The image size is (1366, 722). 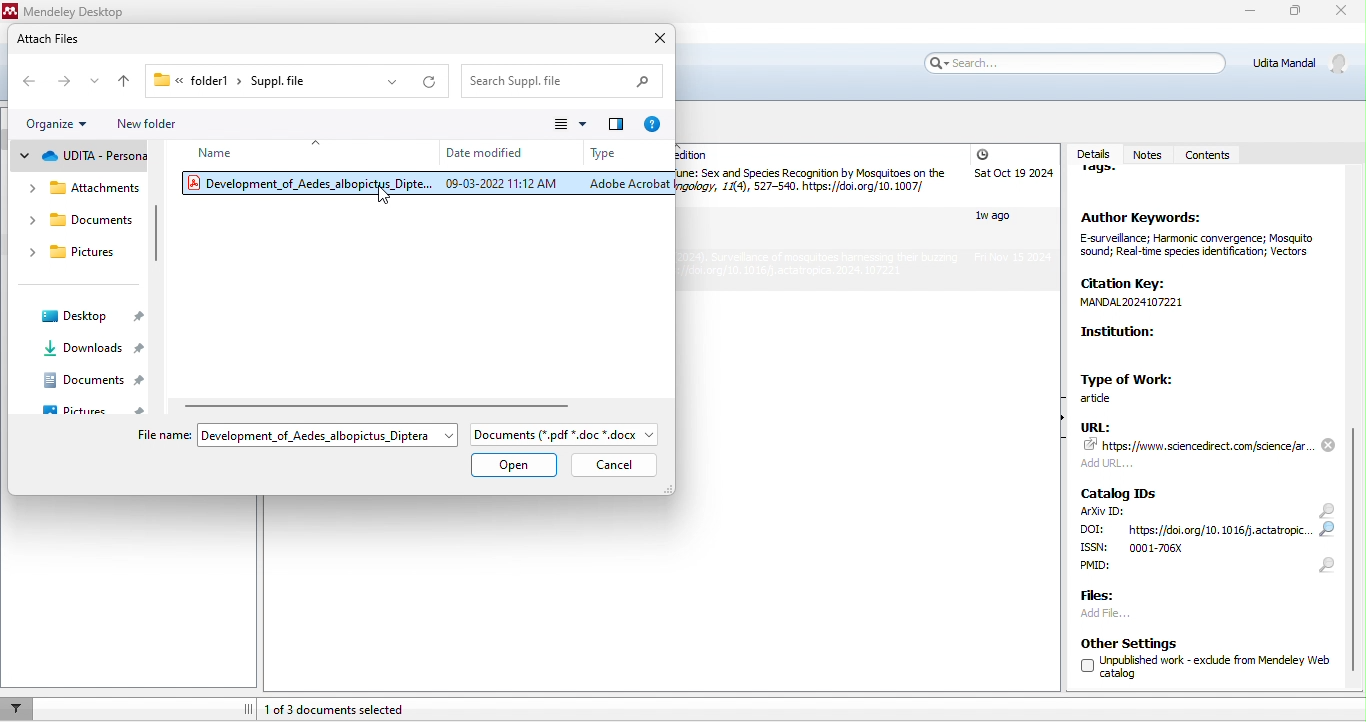 I want to click on cursor movement, so click(x=389, y=199).